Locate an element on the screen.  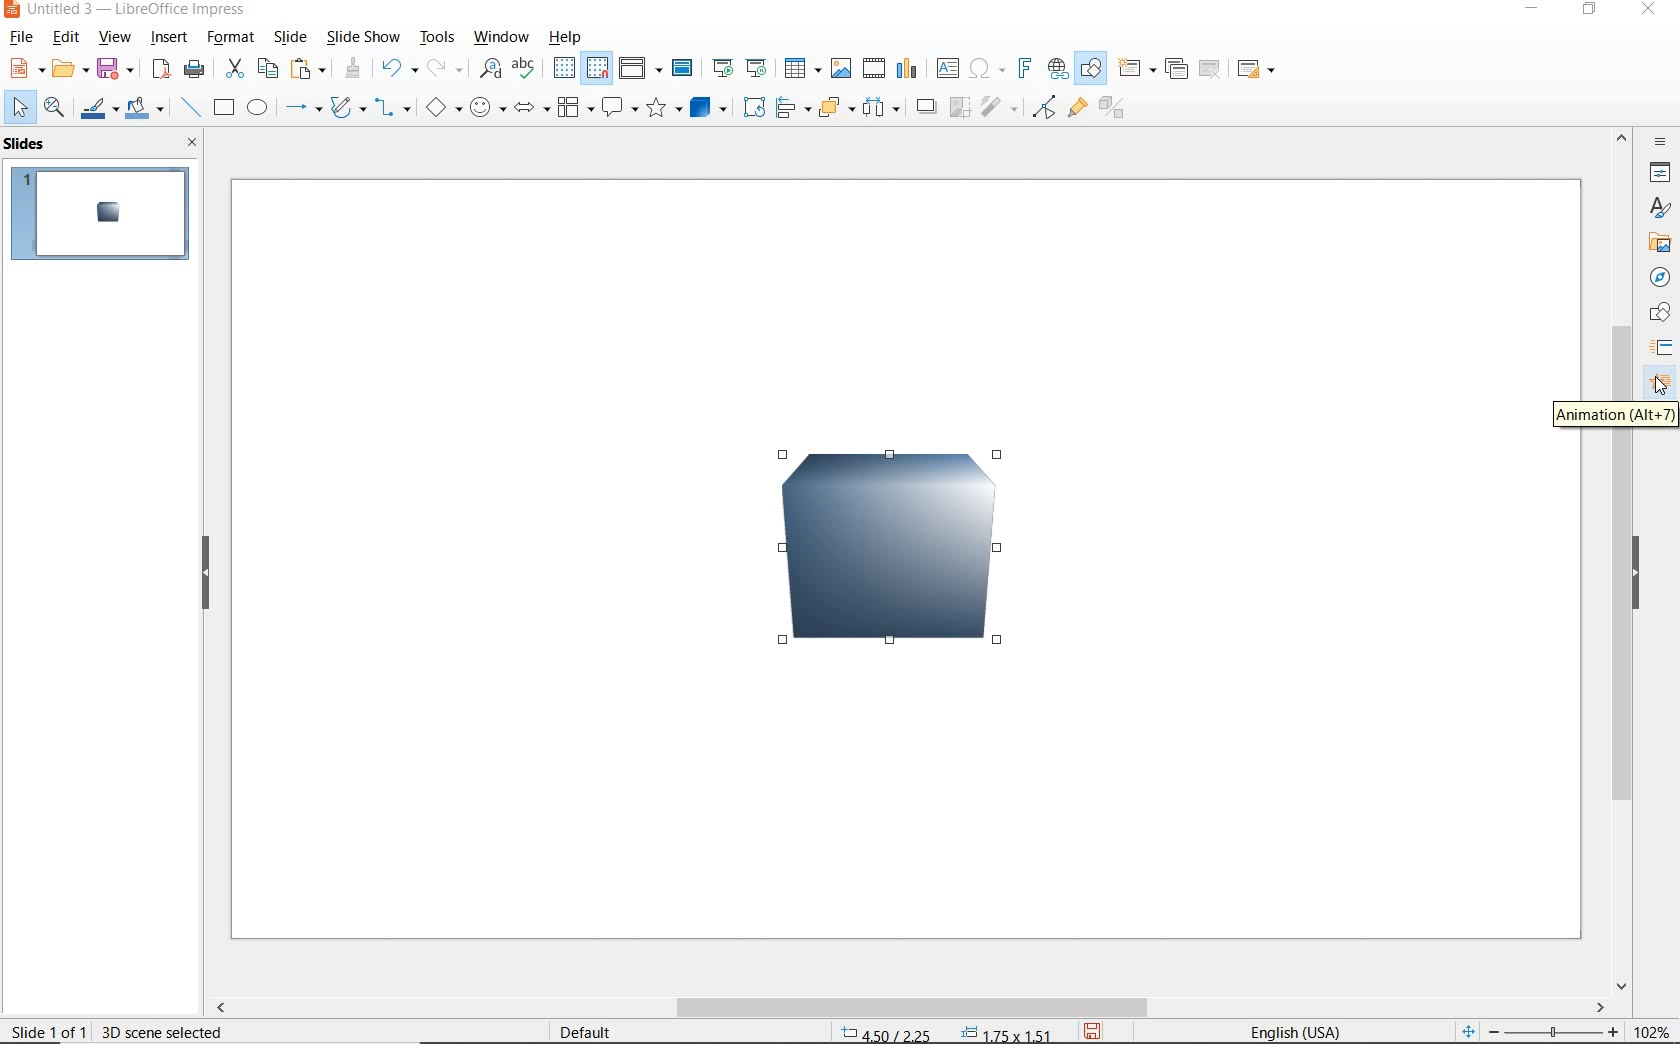
curves and polygons is located at coordinates (347, 110).